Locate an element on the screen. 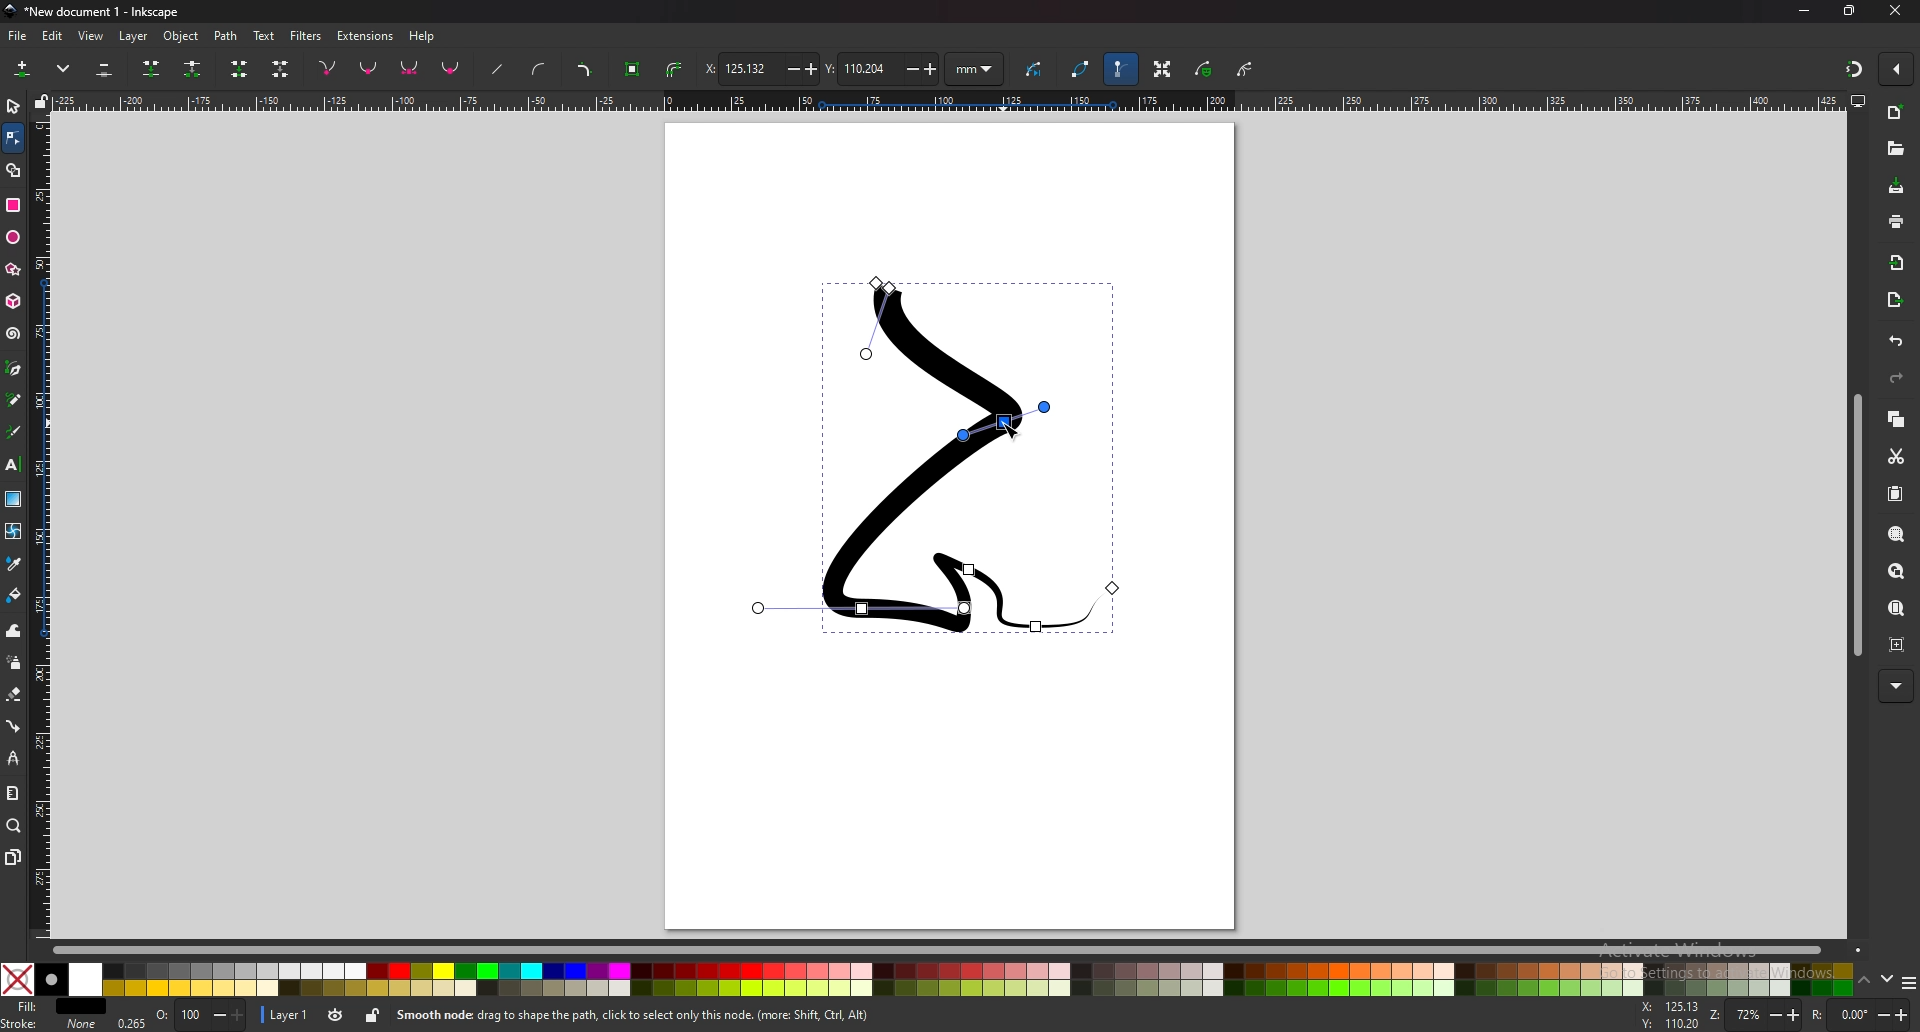 This screenshot has width=1920, height=1032. 3d box is located at coordinates (13, 301).